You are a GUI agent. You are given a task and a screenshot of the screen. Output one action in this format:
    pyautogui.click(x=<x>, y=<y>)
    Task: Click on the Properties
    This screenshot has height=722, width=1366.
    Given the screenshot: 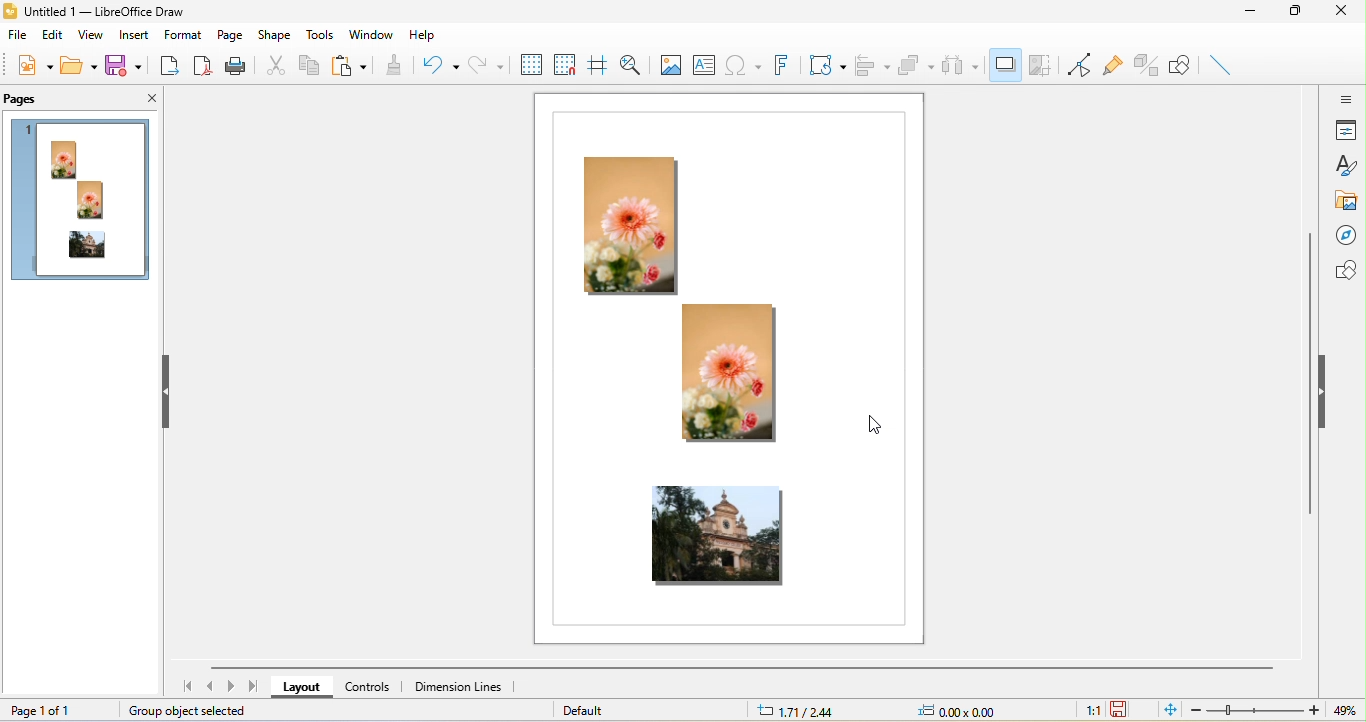 What is the action you would take?
    pyautogui.click(x=1347, y=132)
    